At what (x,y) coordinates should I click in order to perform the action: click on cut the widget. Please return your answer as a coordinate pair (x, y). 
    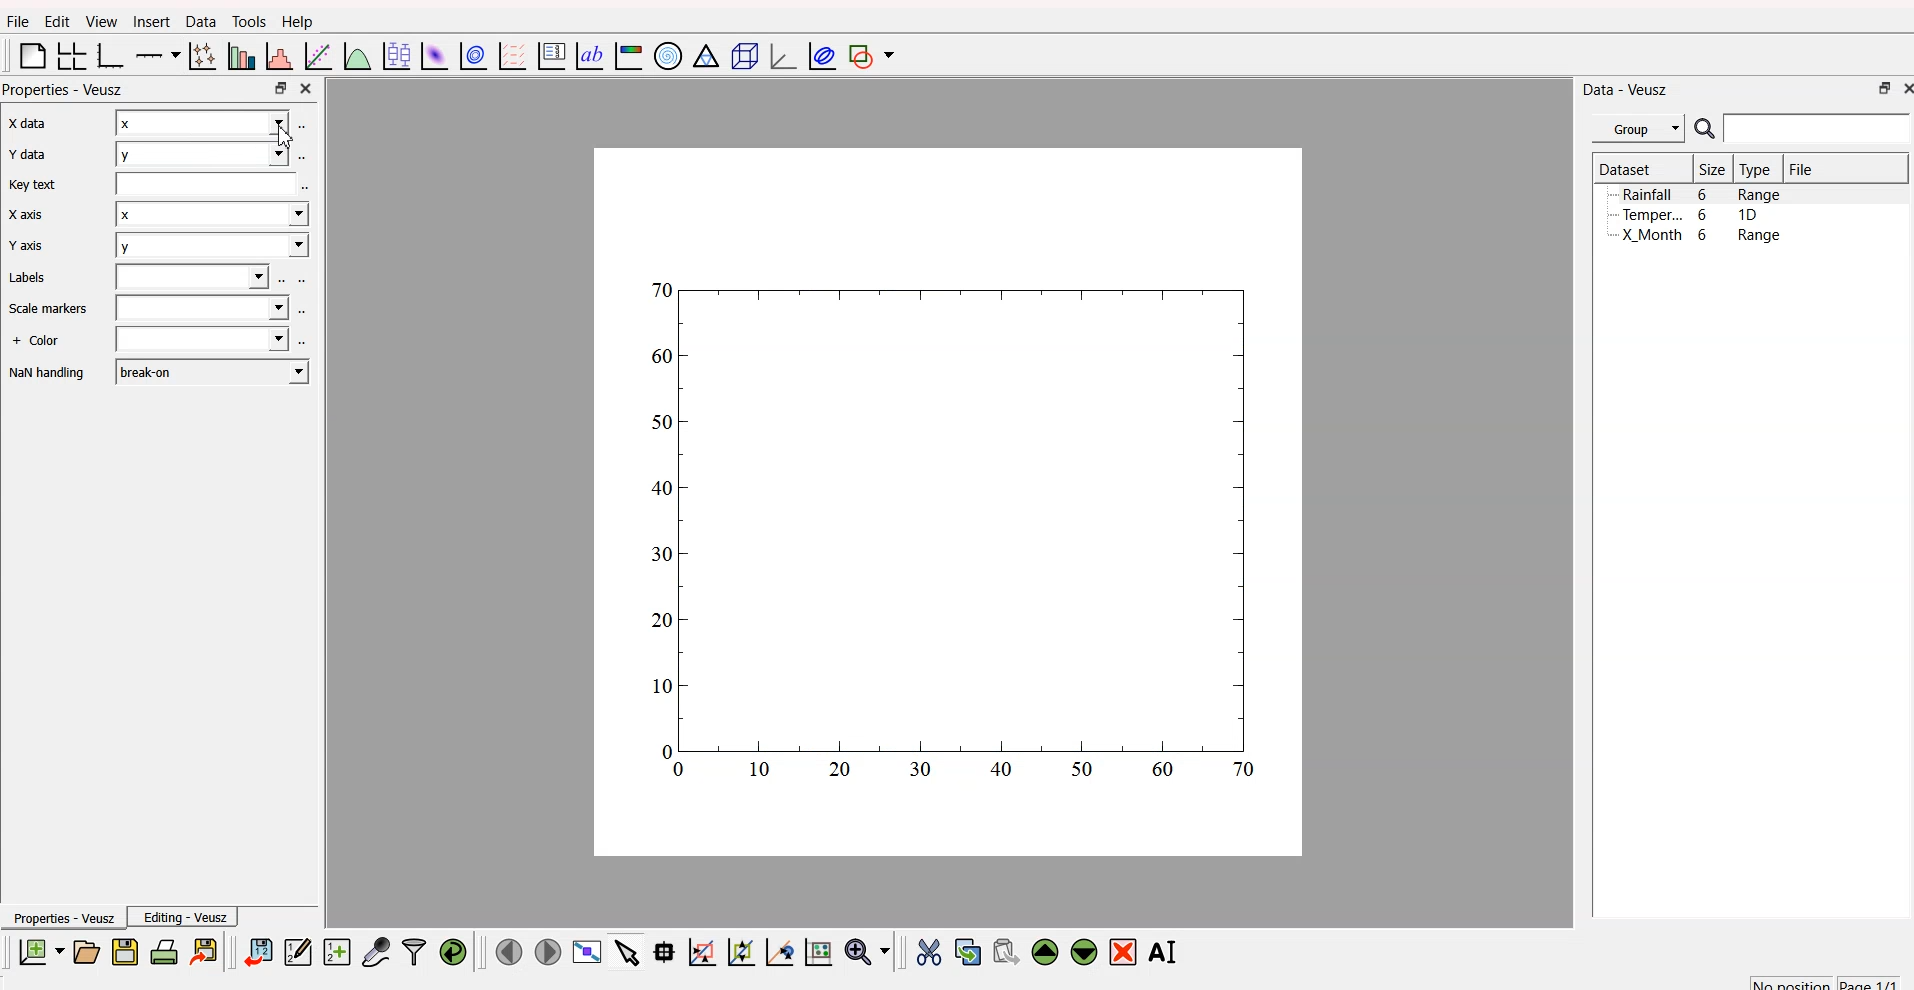
    Looking at the image, I should click on (927, 951).